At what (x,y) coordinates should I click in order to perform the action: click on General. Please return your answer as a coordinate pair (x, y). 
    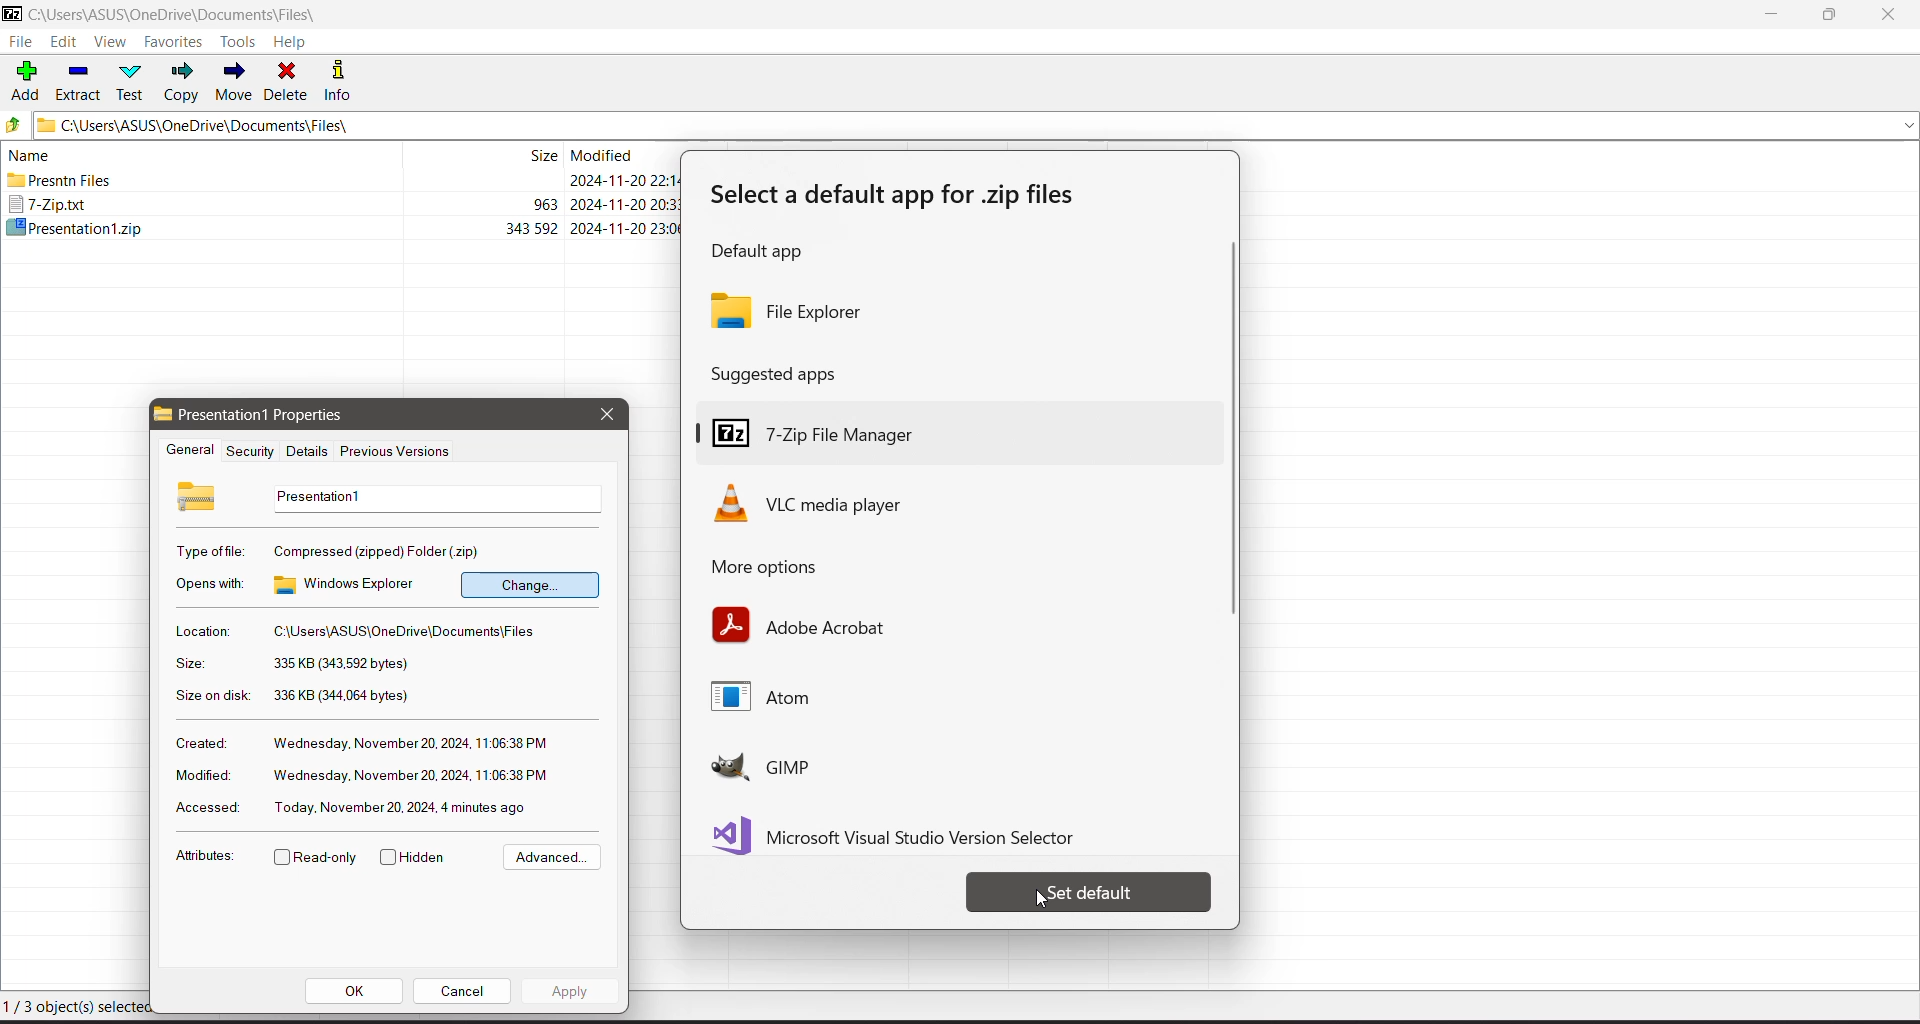
    Looking at the image, I should click on (187, 451).